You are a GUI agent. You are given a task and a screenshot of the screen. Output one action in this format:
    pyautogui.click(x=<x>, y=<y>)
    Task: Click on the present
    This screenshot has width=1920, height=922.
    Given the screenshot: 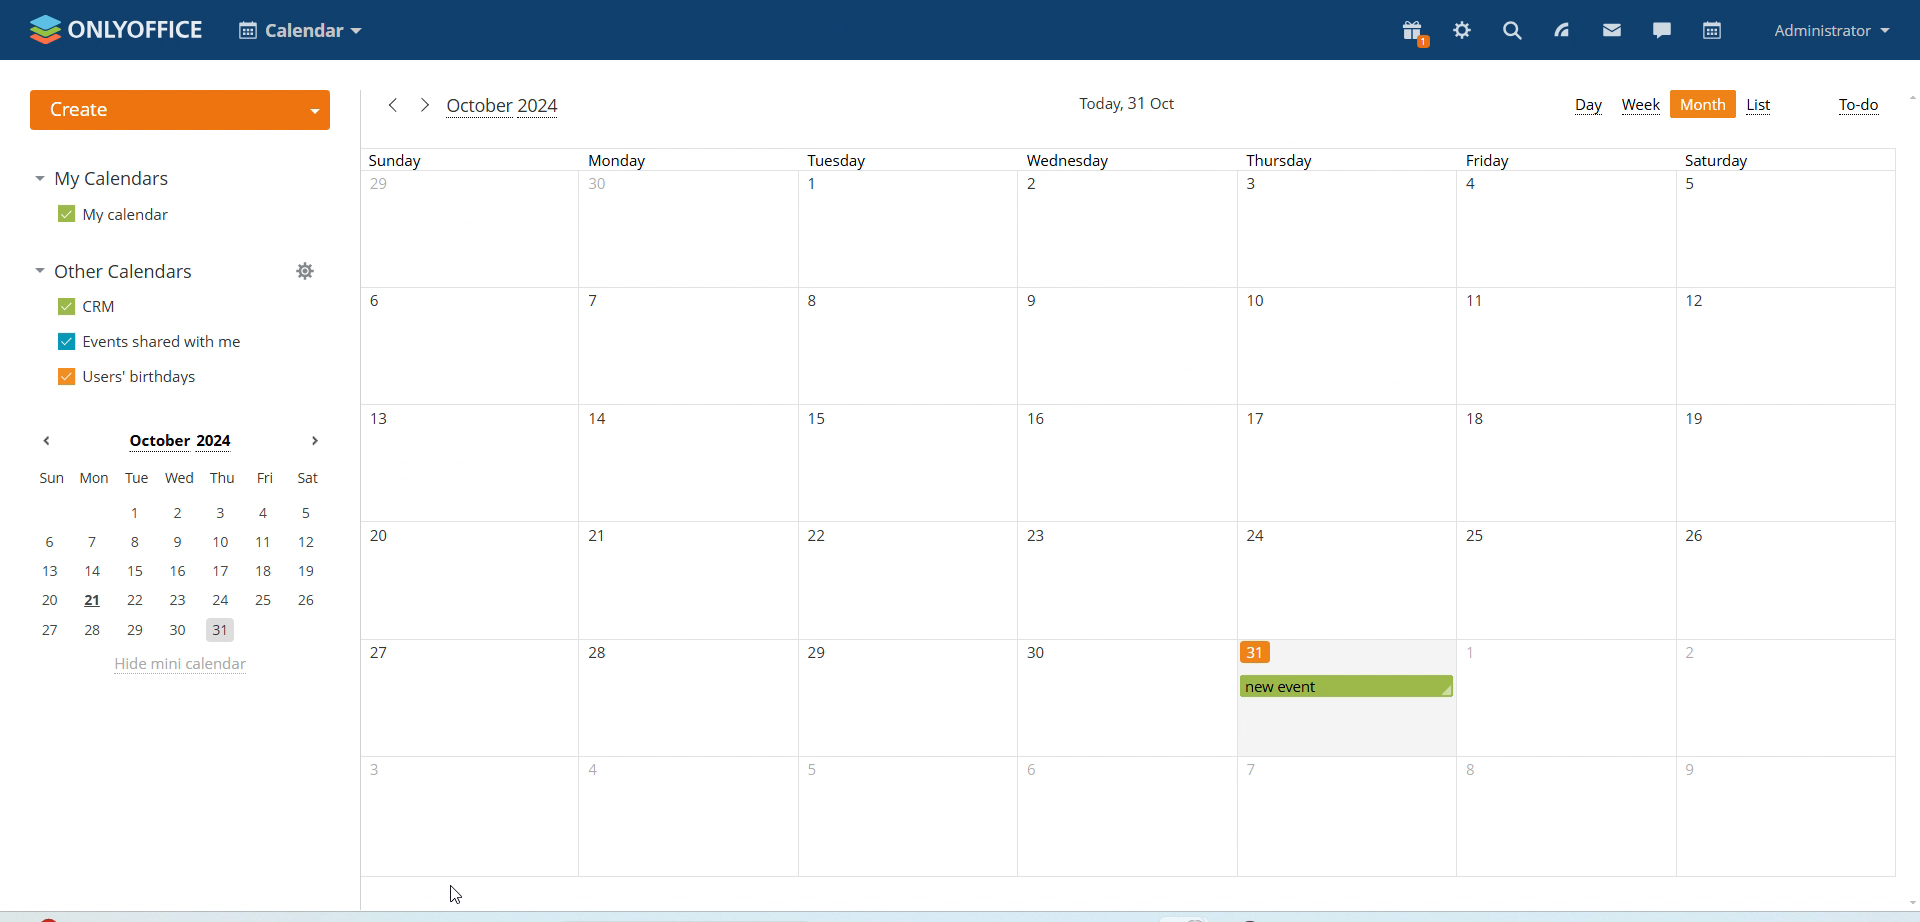 What is the action you would take?
    pyautogui.click(x=1415, y=34)
    